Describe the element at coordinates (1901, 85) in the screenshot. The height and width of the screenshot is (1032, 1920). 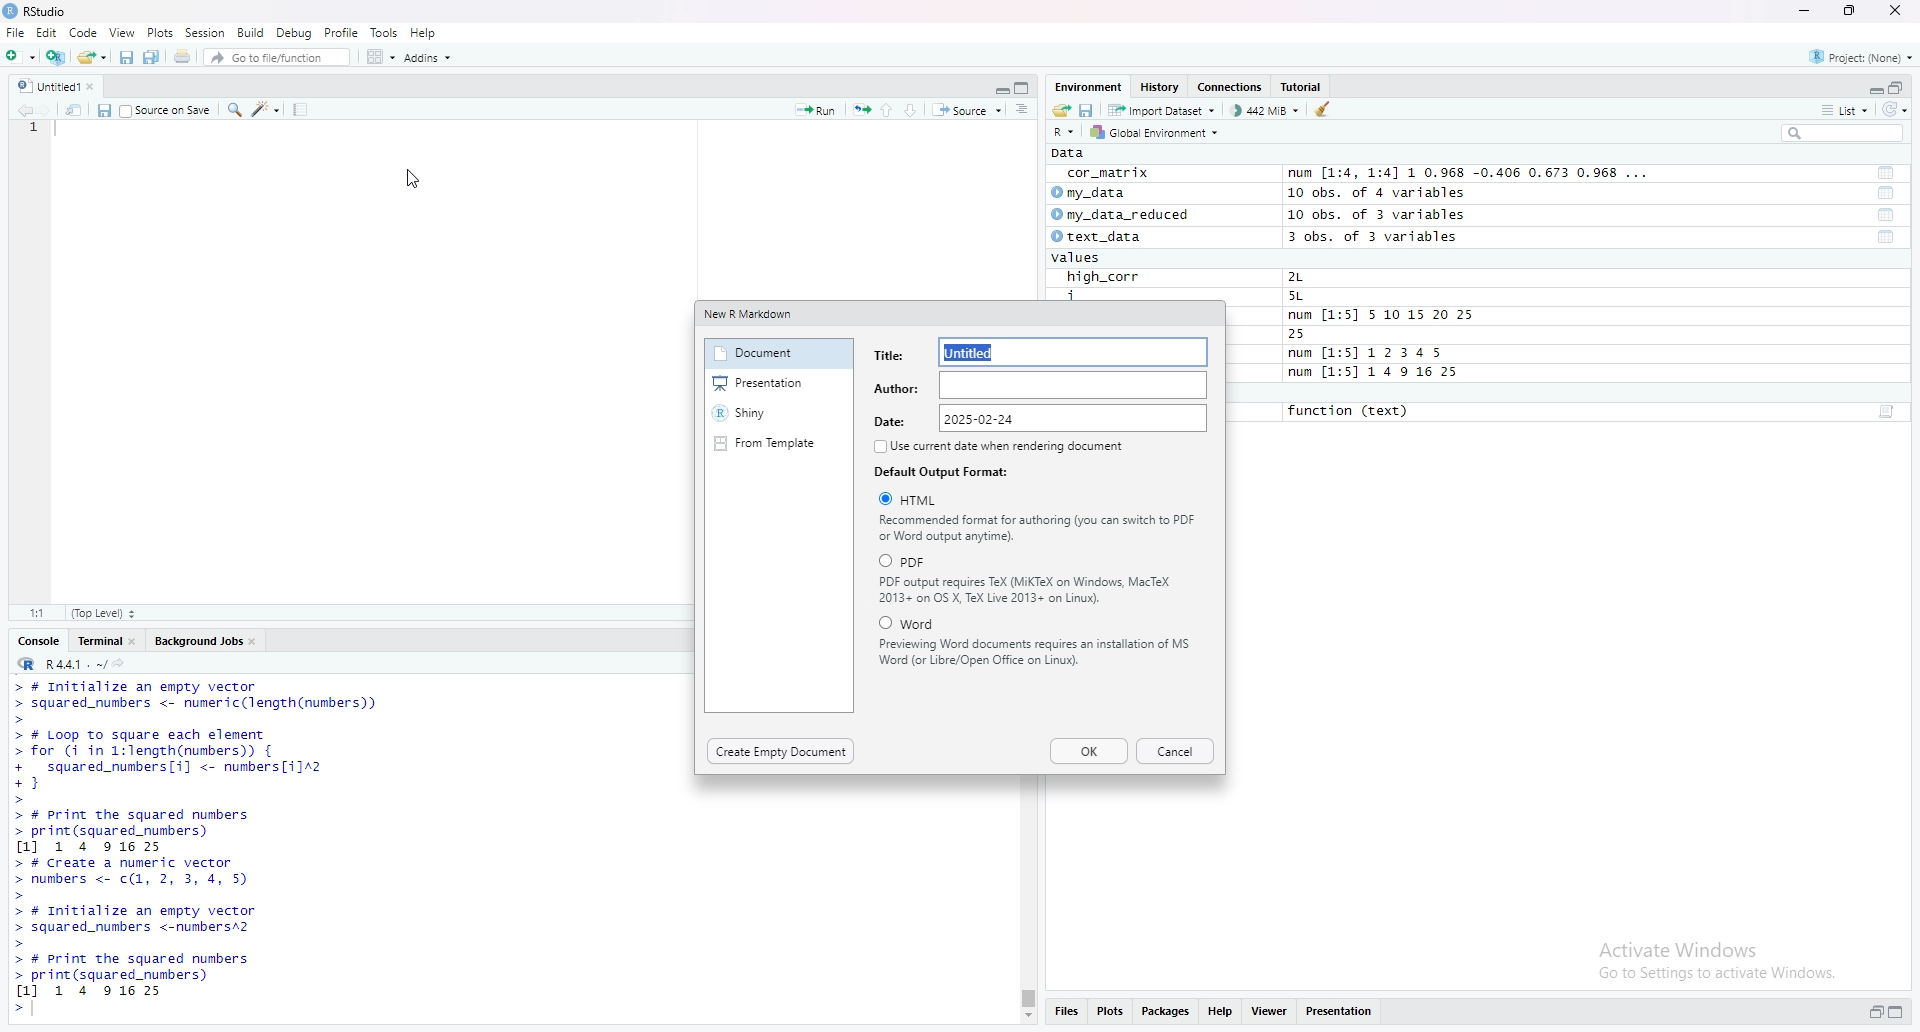
I see `maximzie` at that location.